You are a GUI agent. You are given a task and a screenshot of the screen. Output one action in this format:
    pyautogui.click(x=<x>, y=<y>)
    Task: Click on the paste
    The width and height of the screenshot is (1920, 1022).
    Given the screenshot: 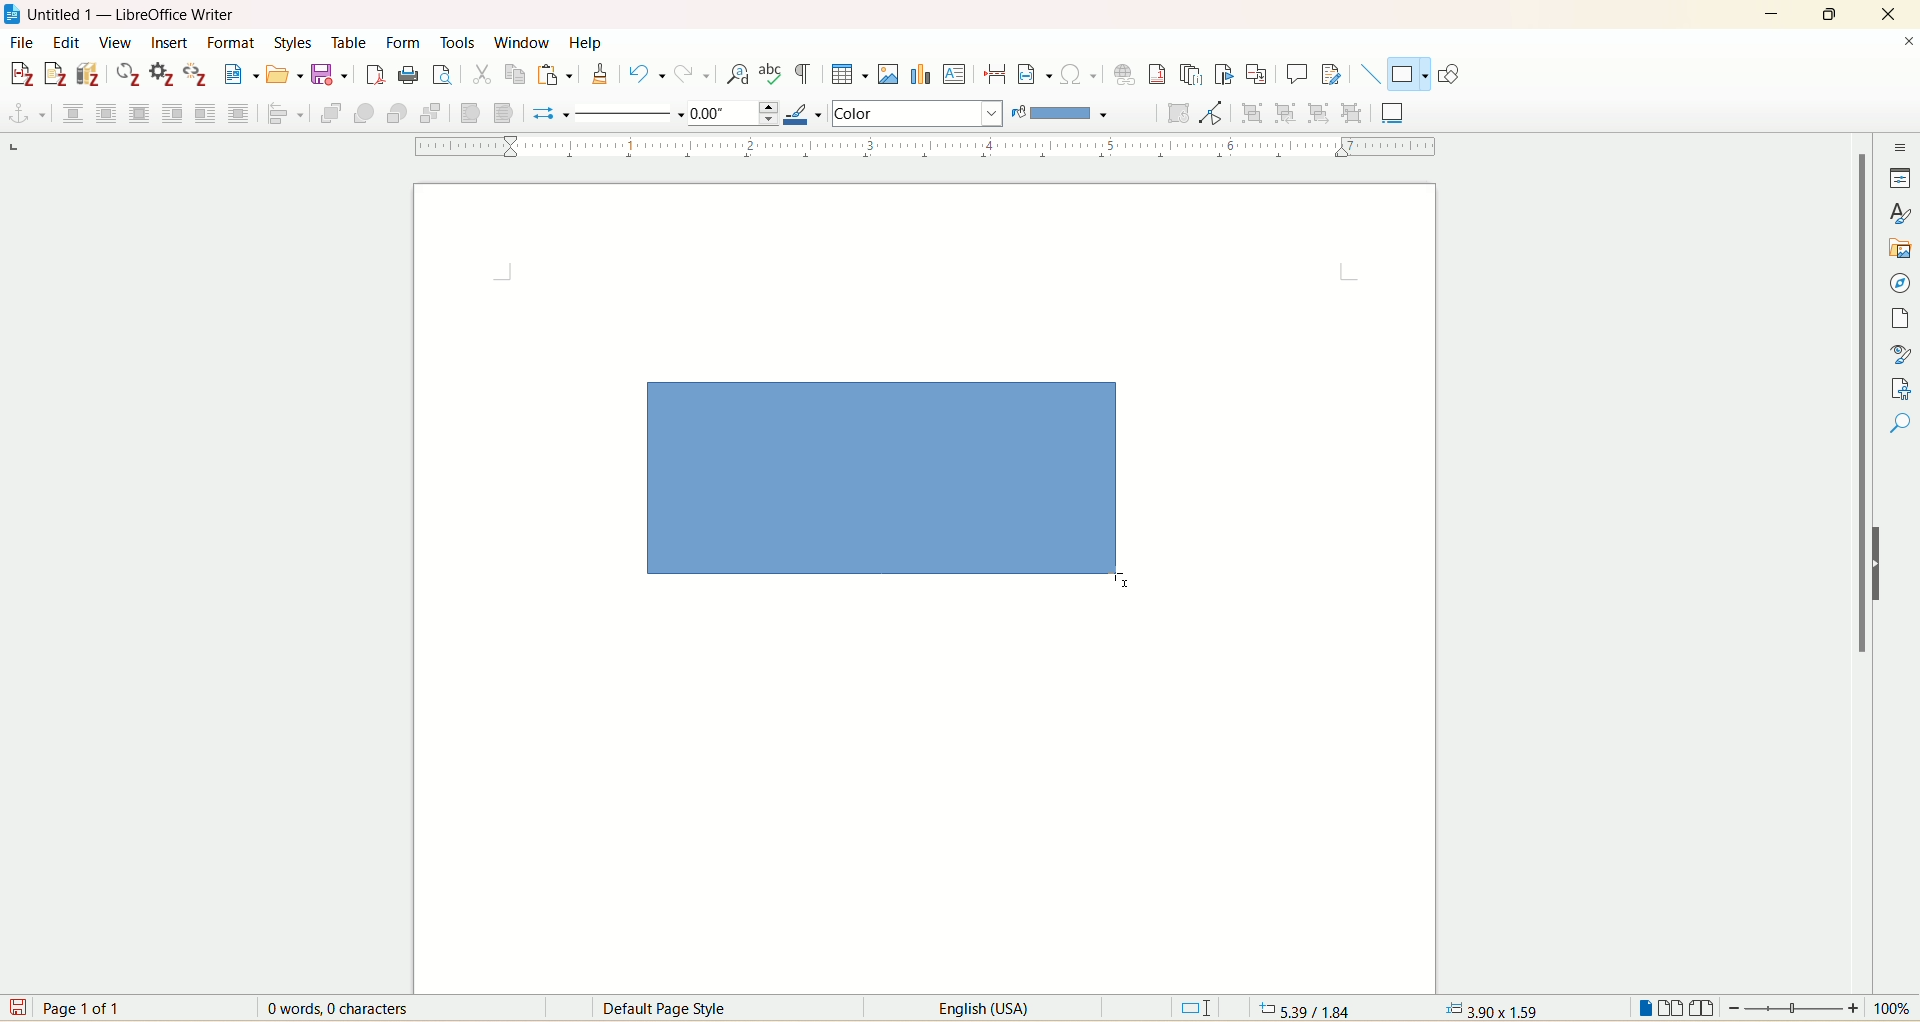 What is the action you would take?
    pyautogui.click(x=555, y=75)
    